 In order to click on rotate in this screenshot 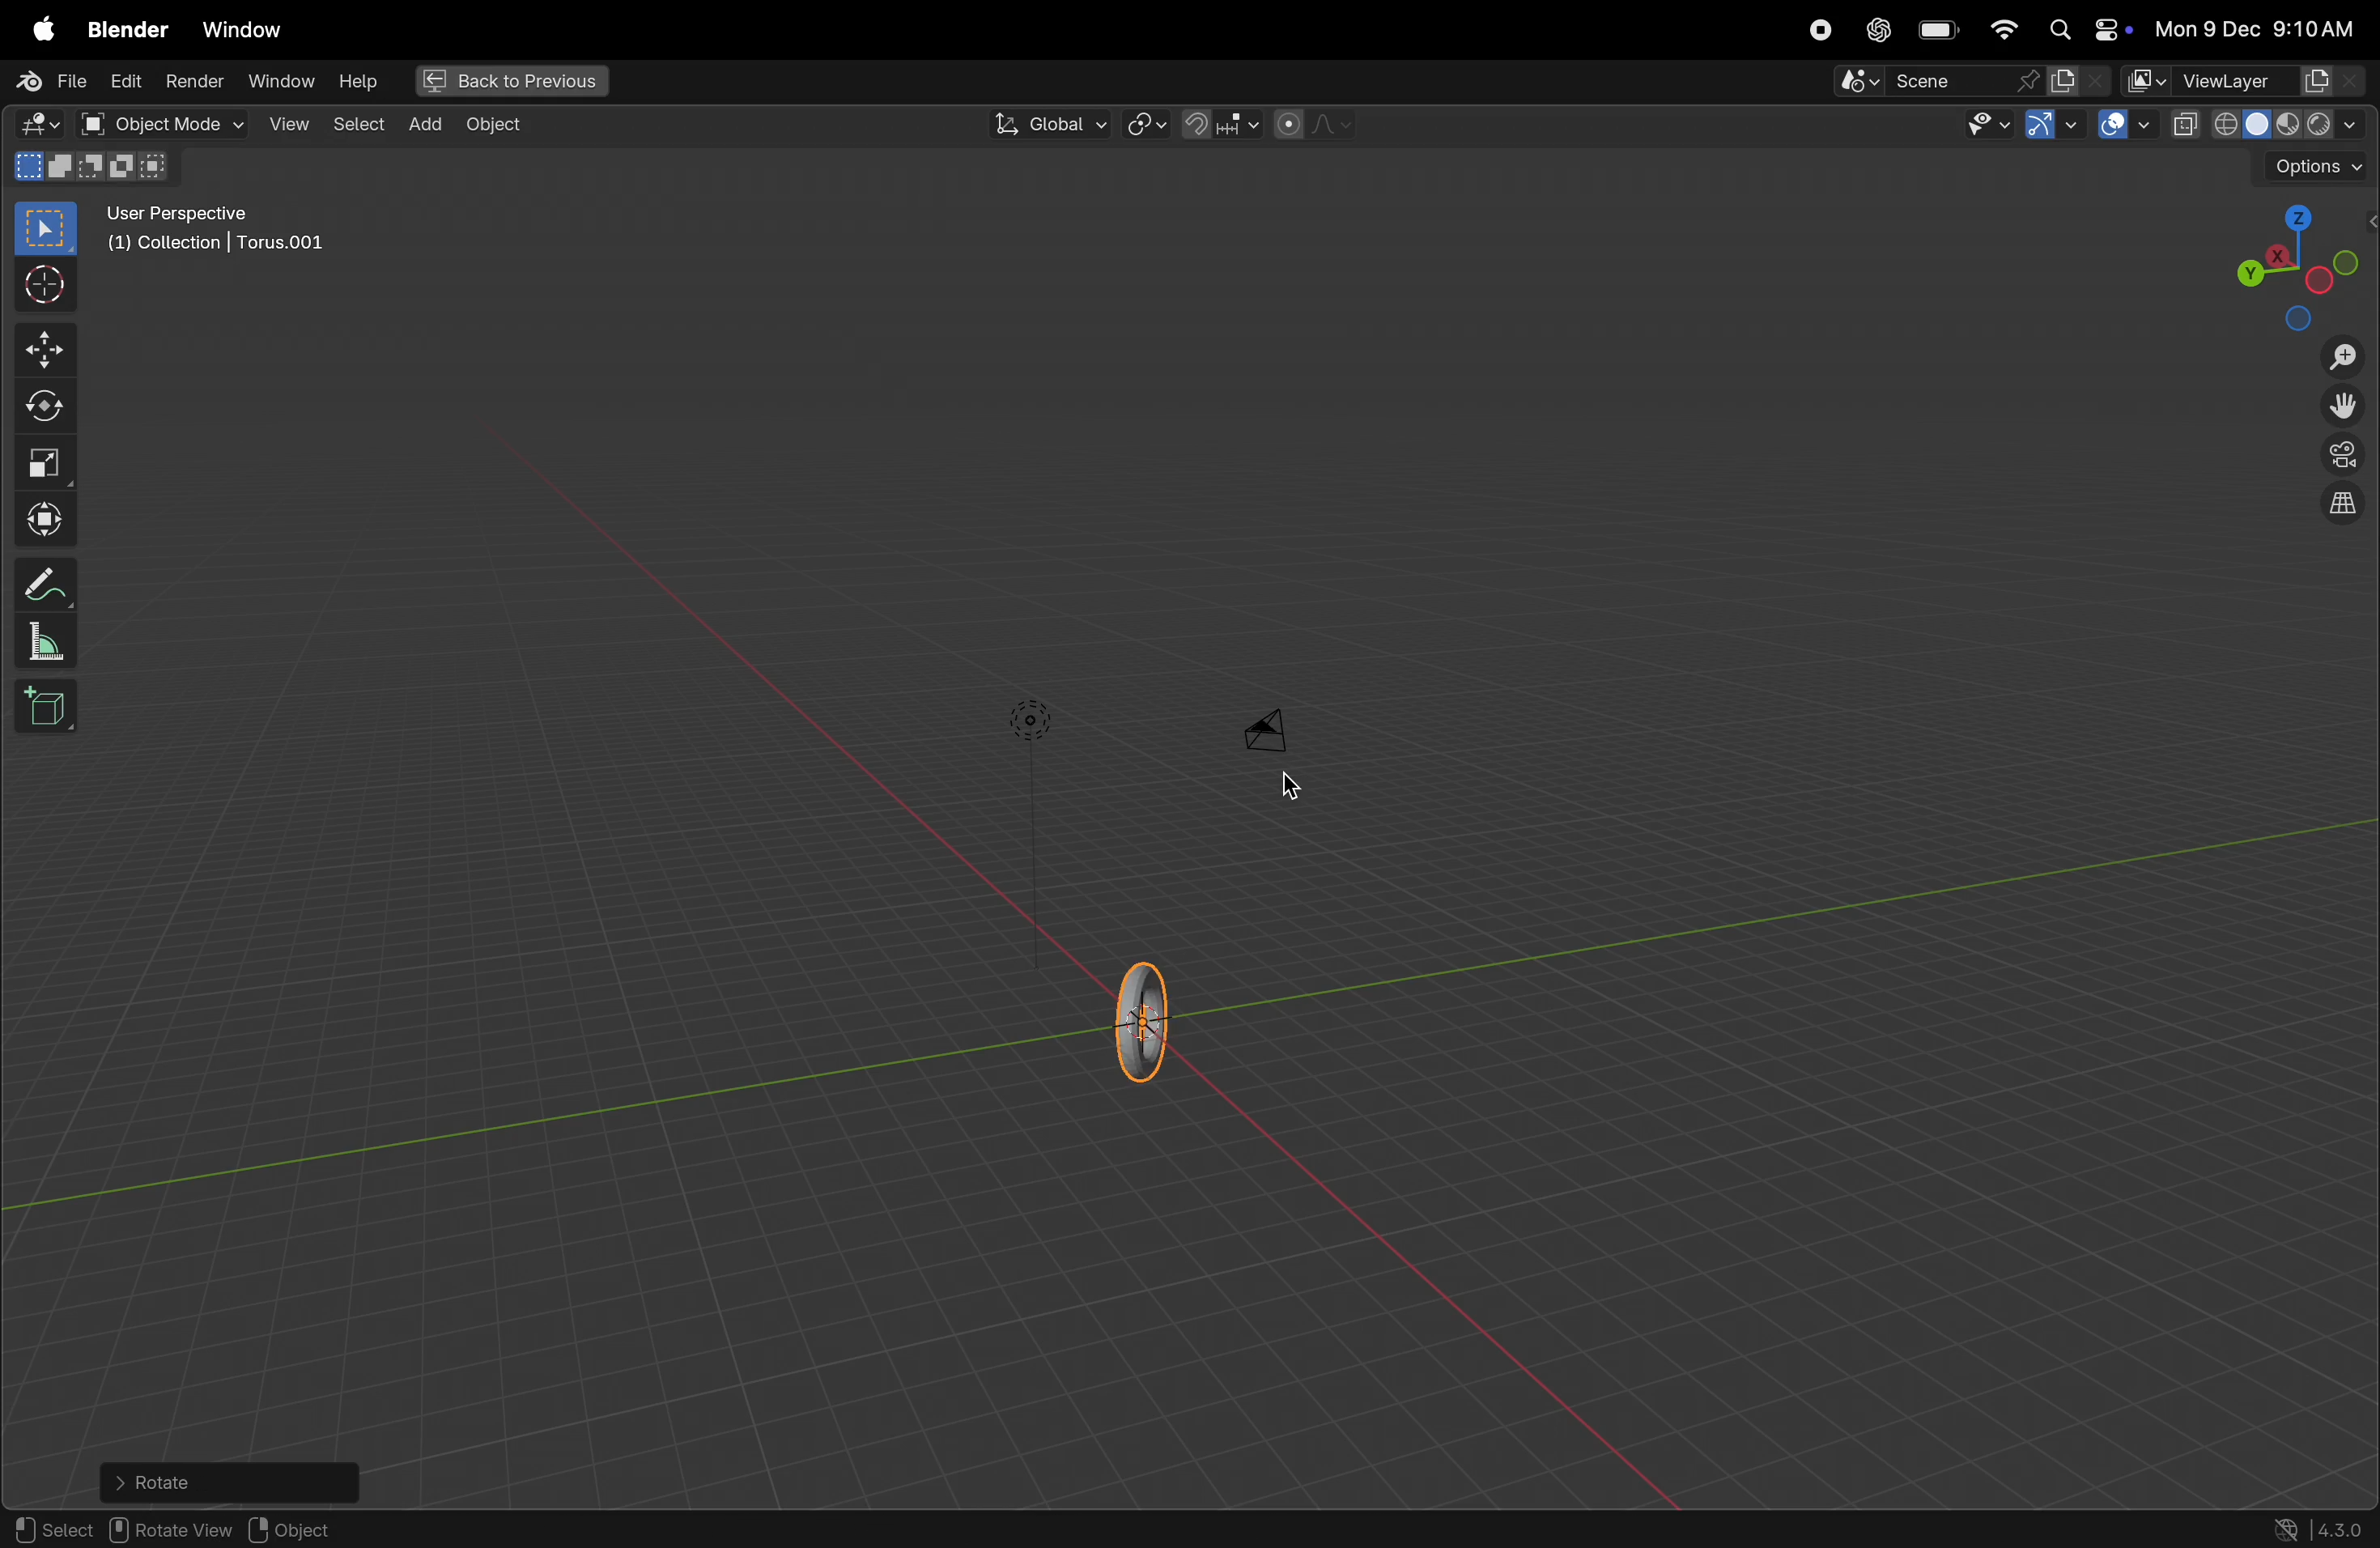, I will do `click(231, 1482)`.